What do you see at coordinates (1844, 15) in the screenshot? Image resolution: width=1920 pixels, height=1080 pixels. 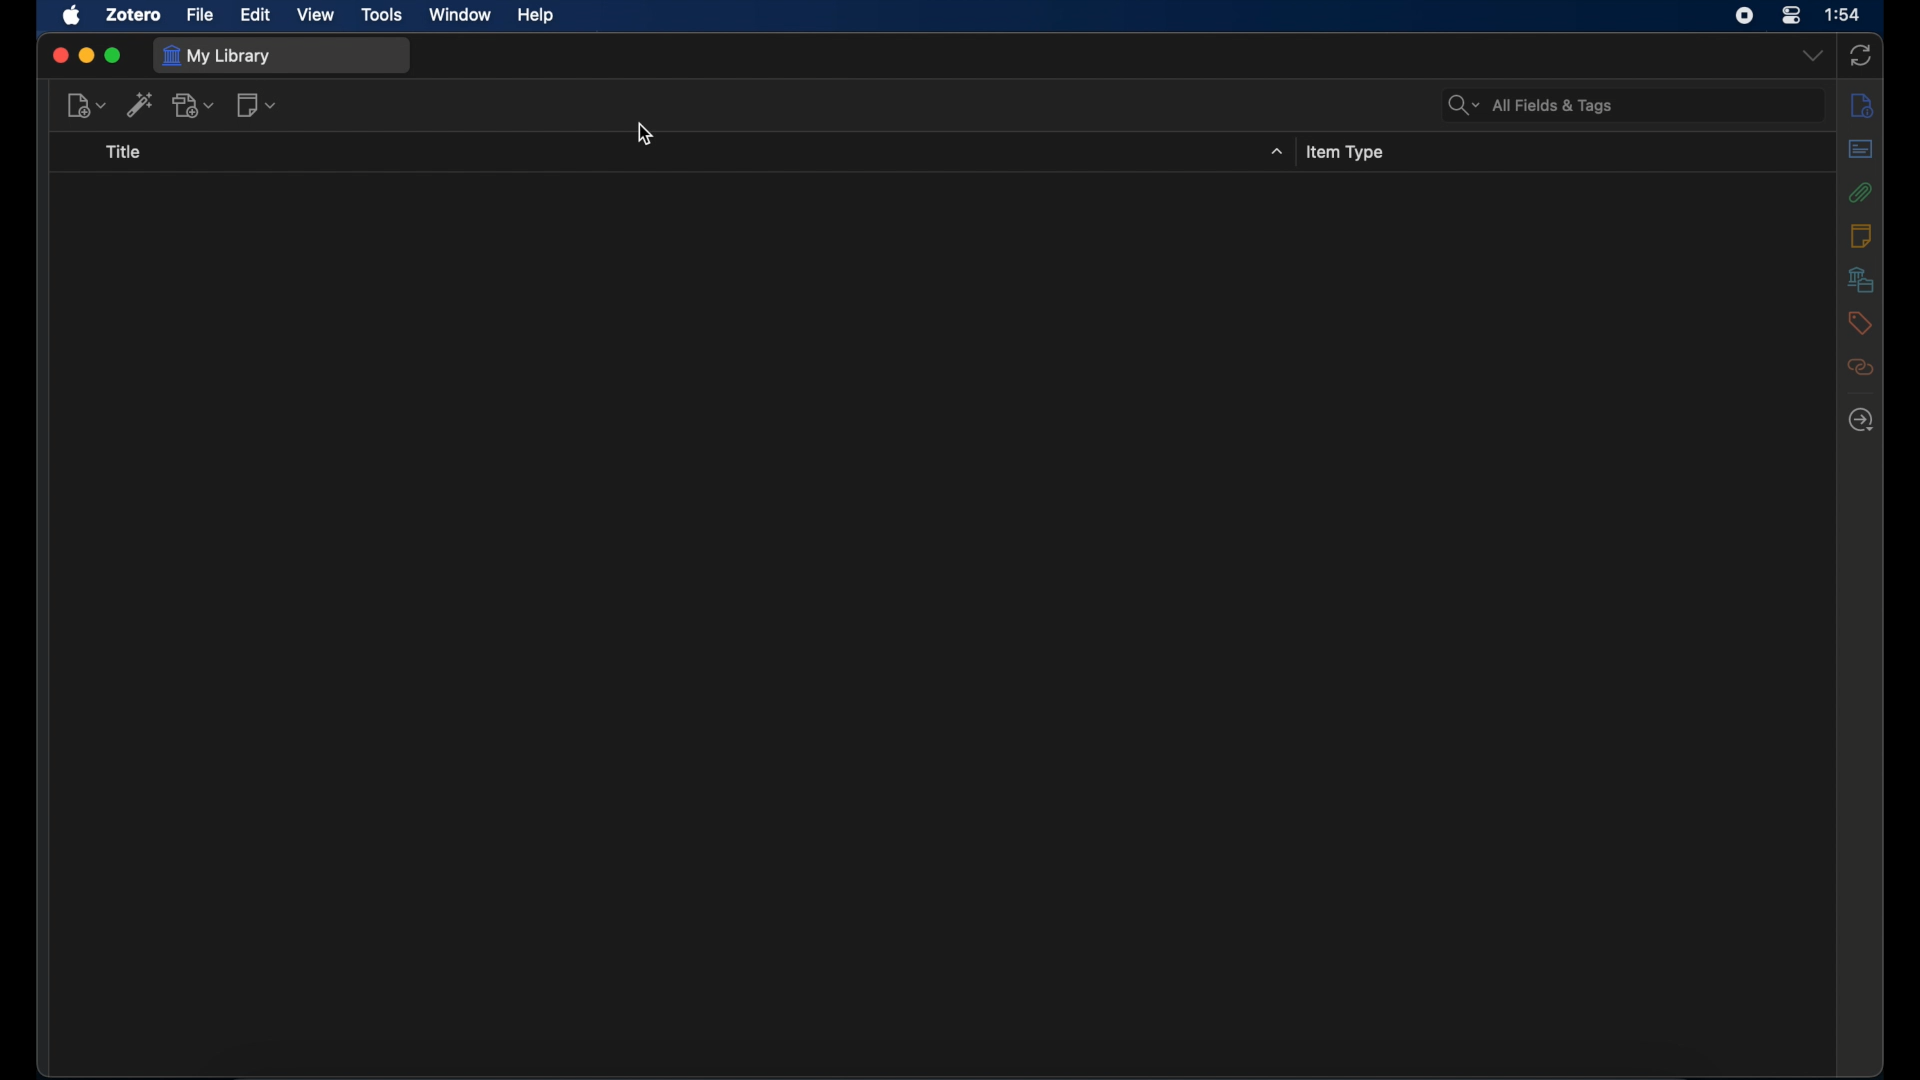 I see `time` at bounding box center [1844, 15].